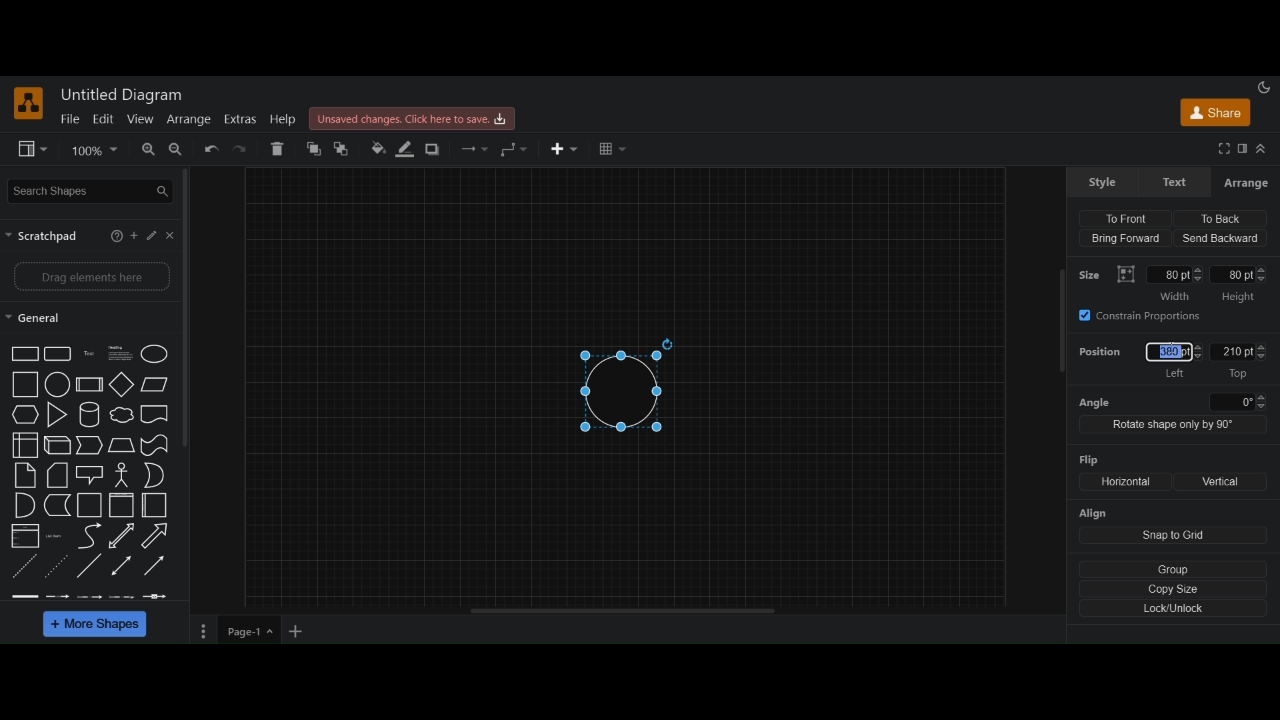  Describe the element at coordinates (1122, 217) in the screenshot. I see `to front` at that location.